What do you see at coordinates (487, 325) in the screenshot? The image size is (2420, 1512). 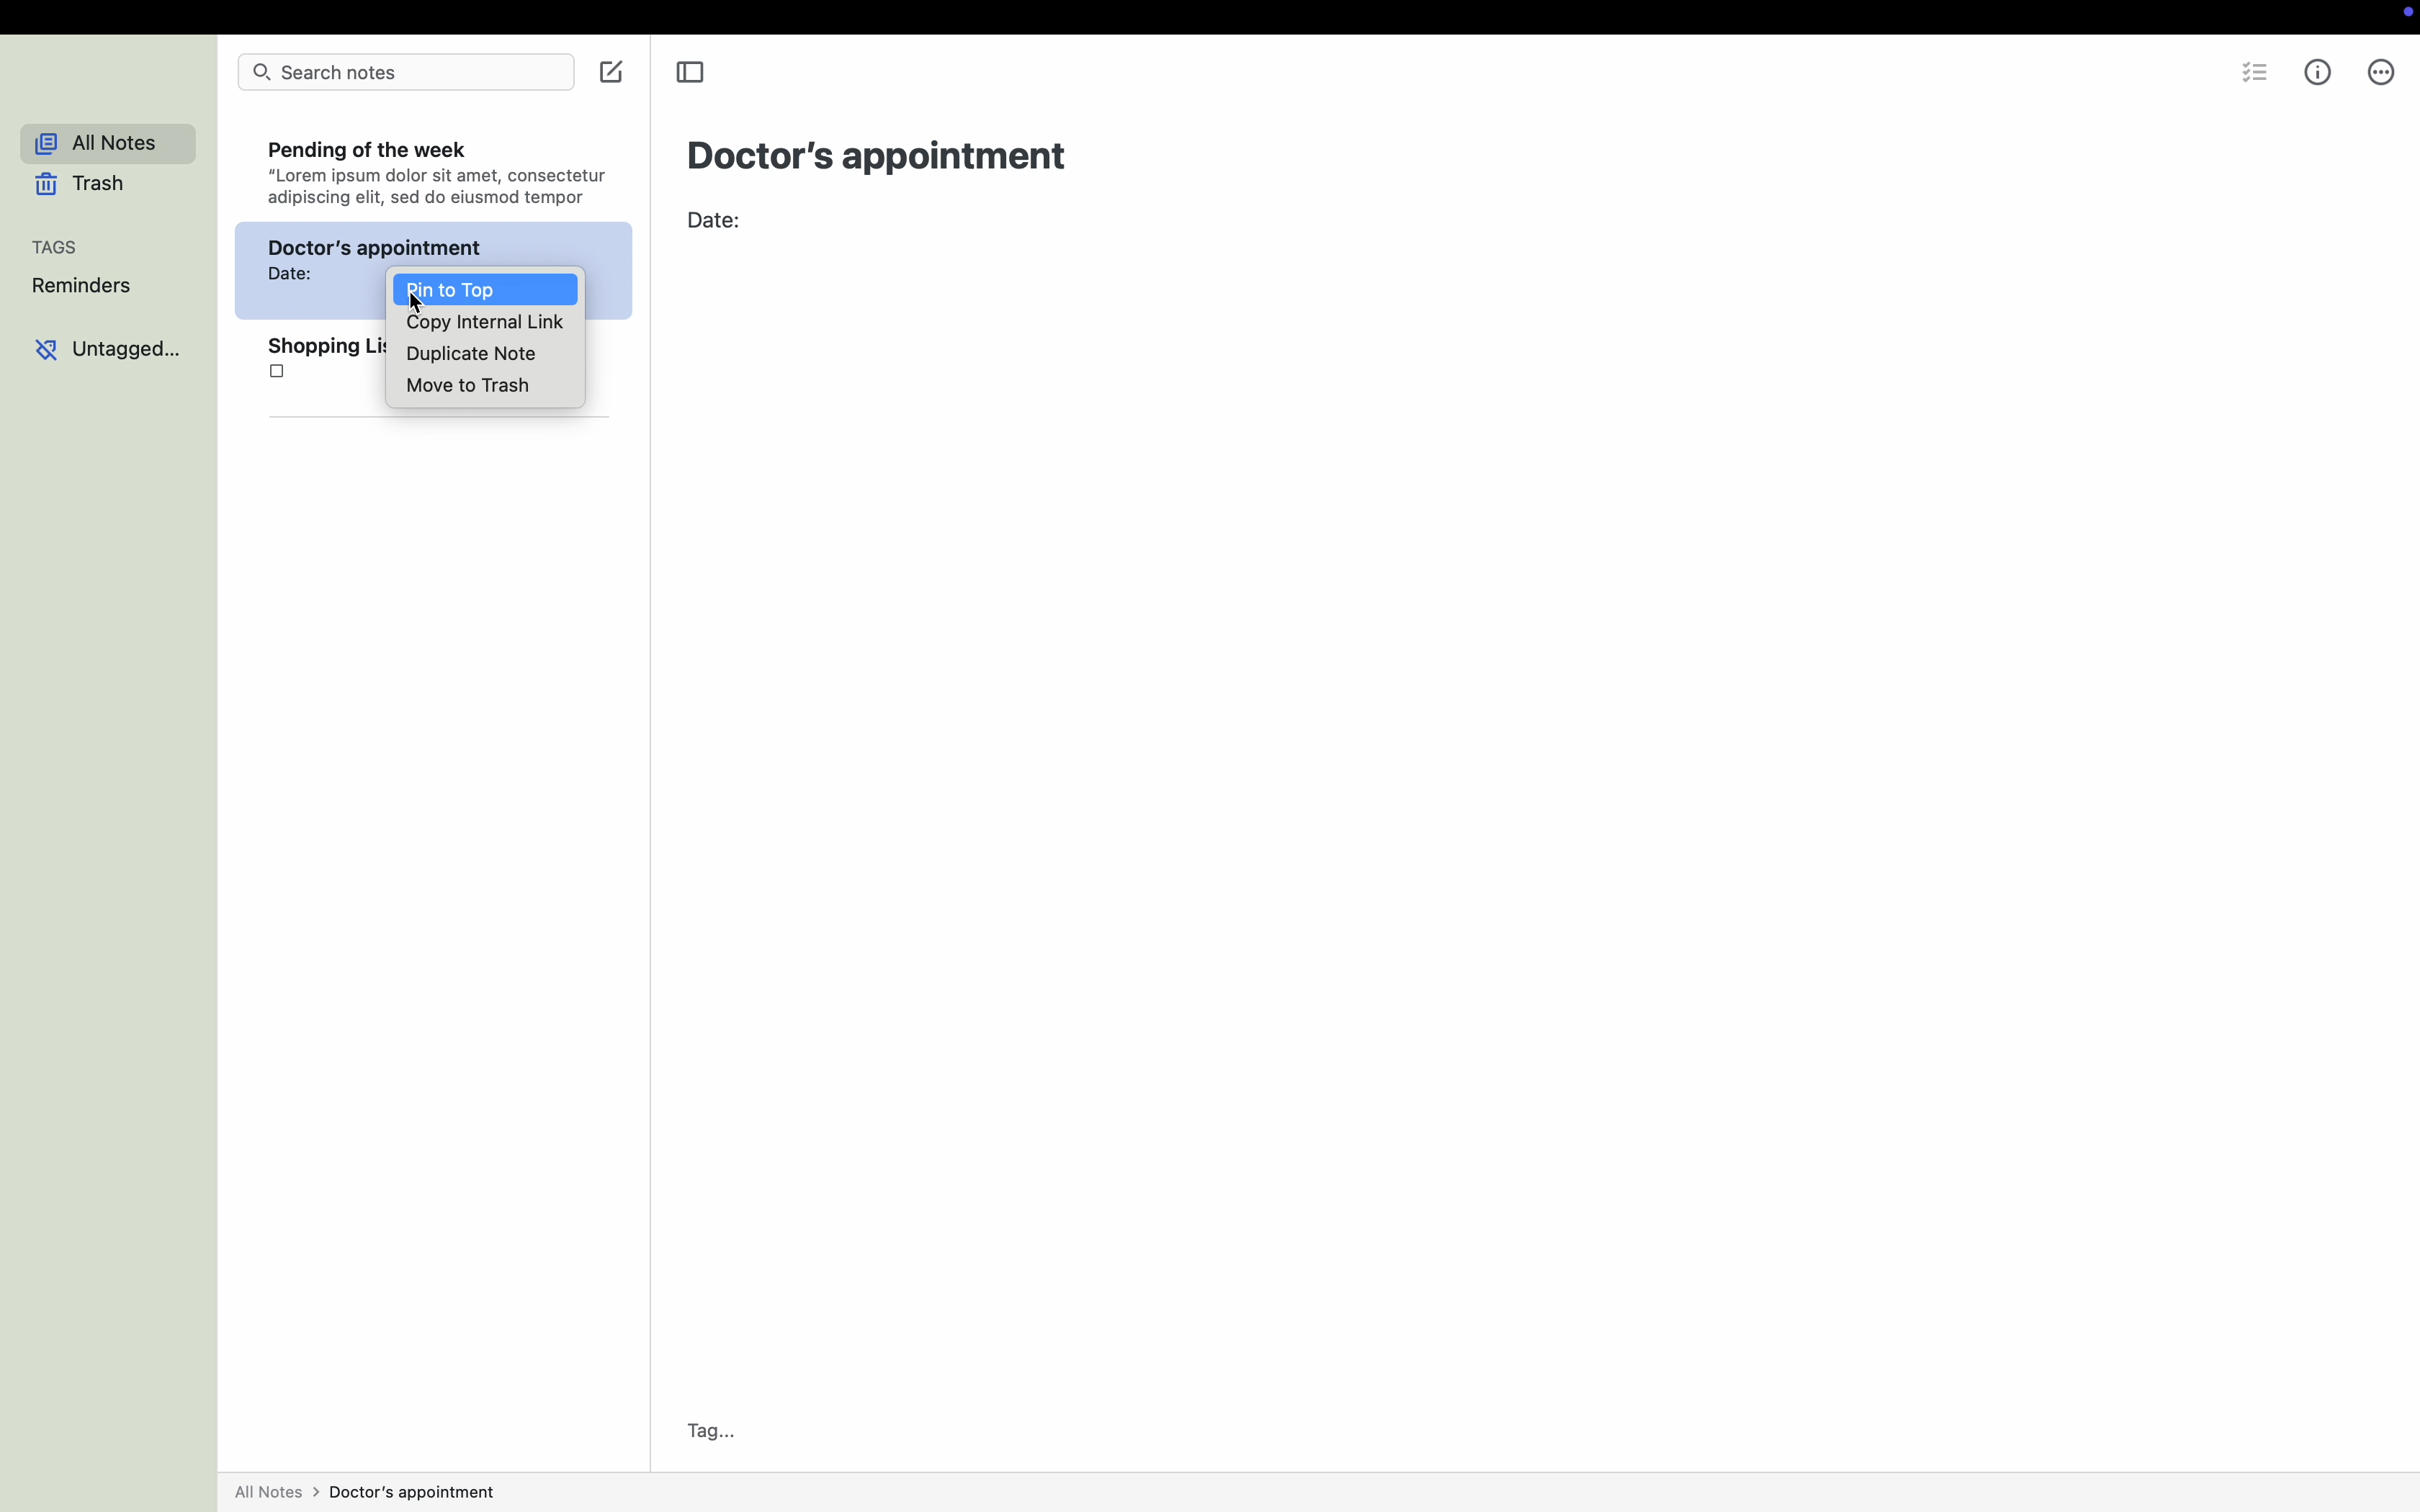 I see `copy internal link` at bounding box center [487, 325].